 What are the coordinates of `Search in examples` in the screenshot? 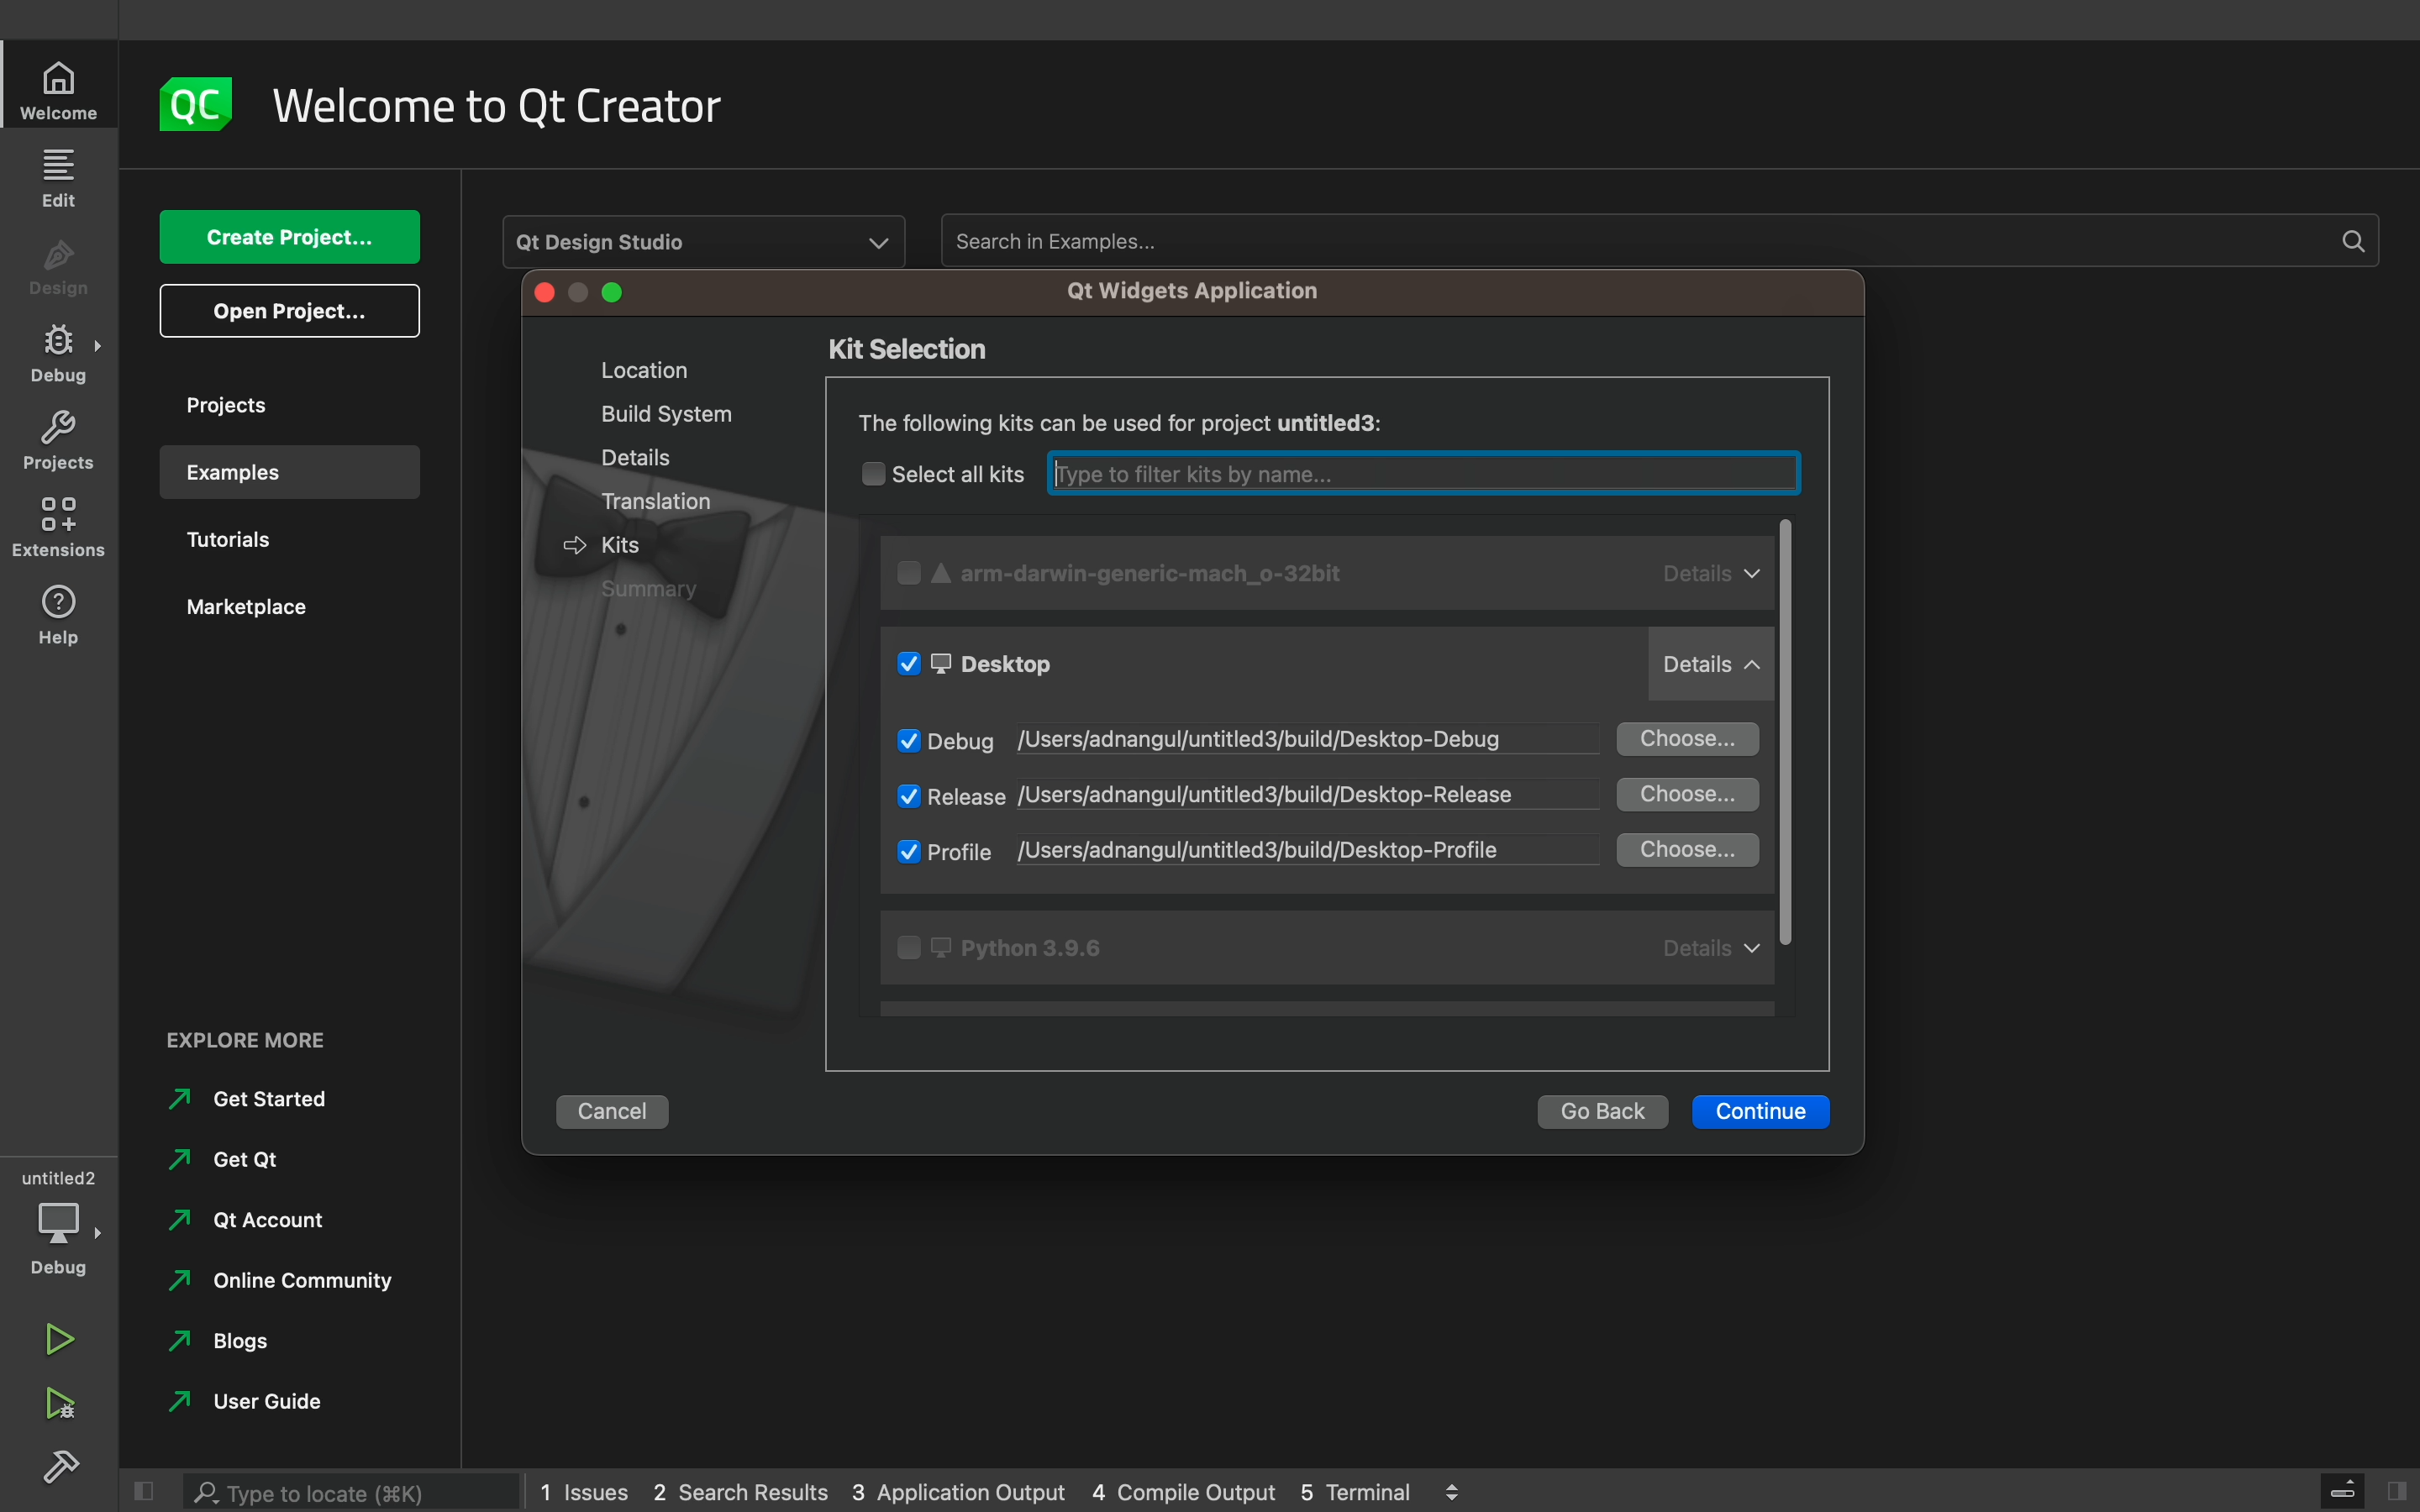 It's located at (1655, 240).